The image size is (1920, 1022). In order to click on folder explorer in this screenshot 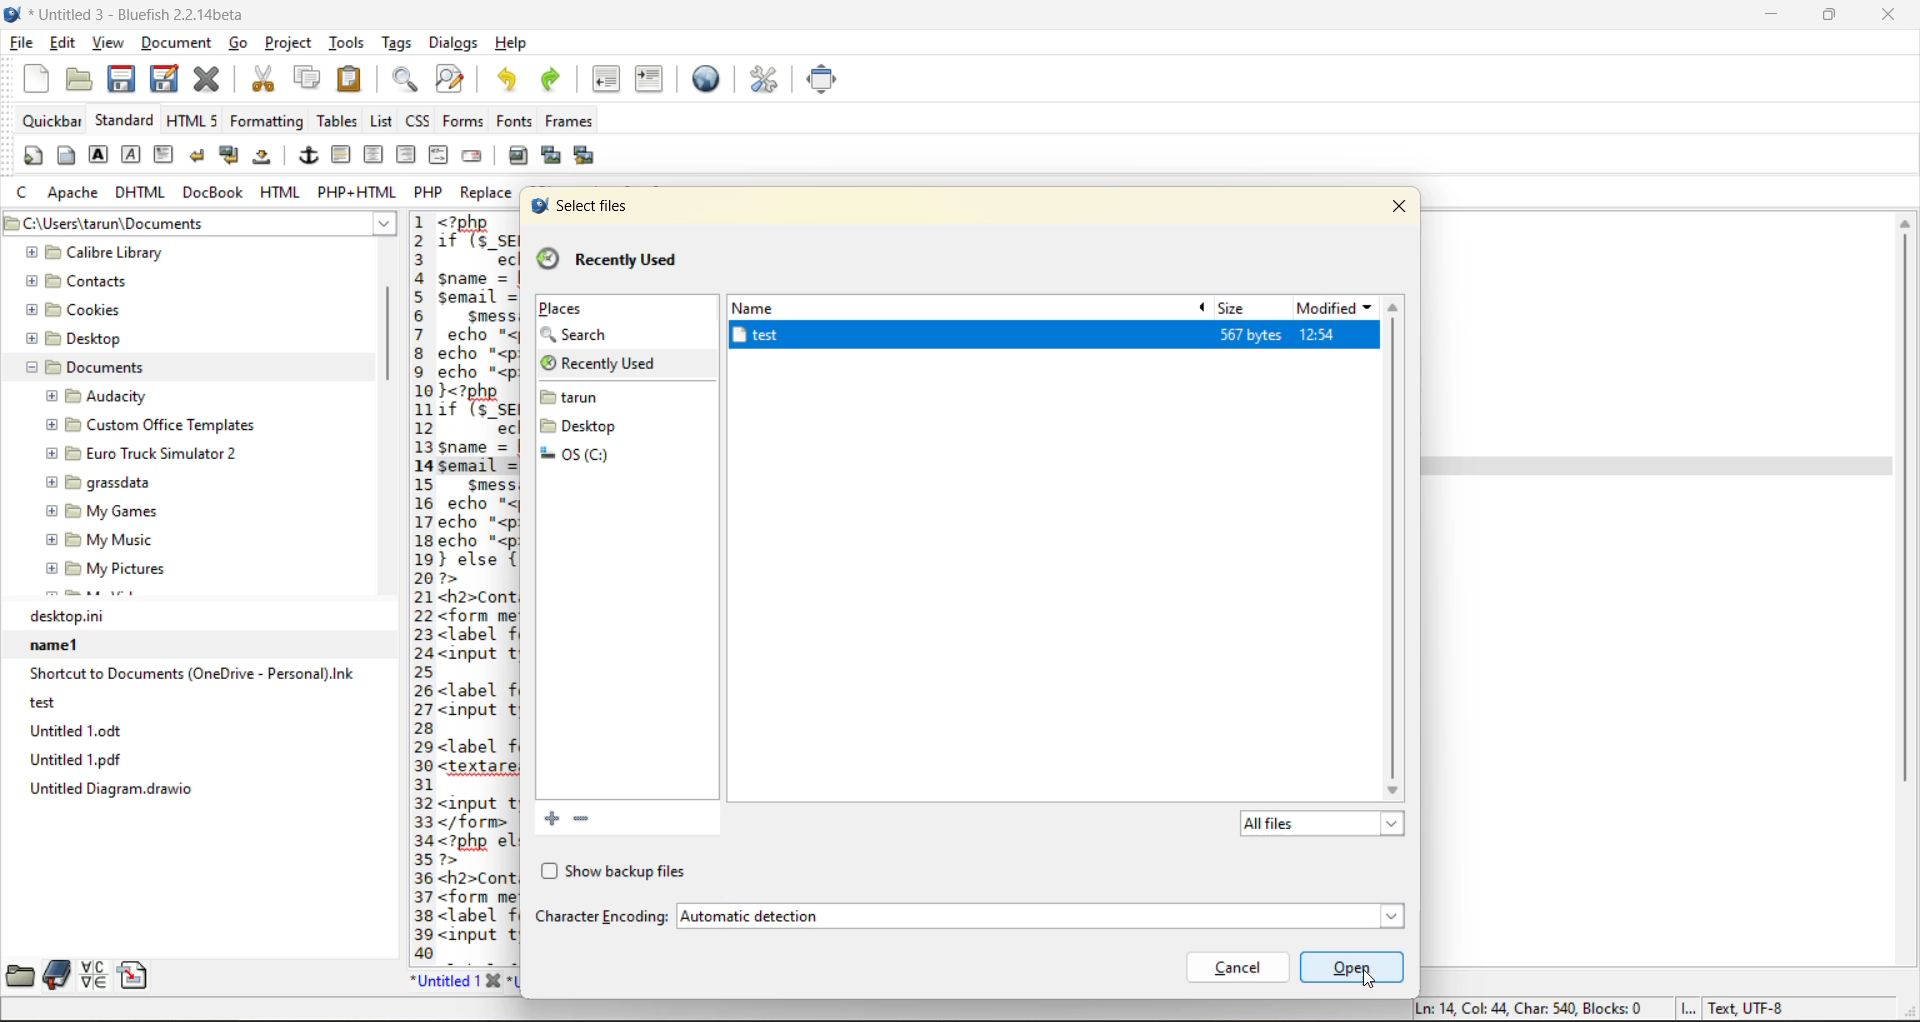, I will do `click(178, 421)`.